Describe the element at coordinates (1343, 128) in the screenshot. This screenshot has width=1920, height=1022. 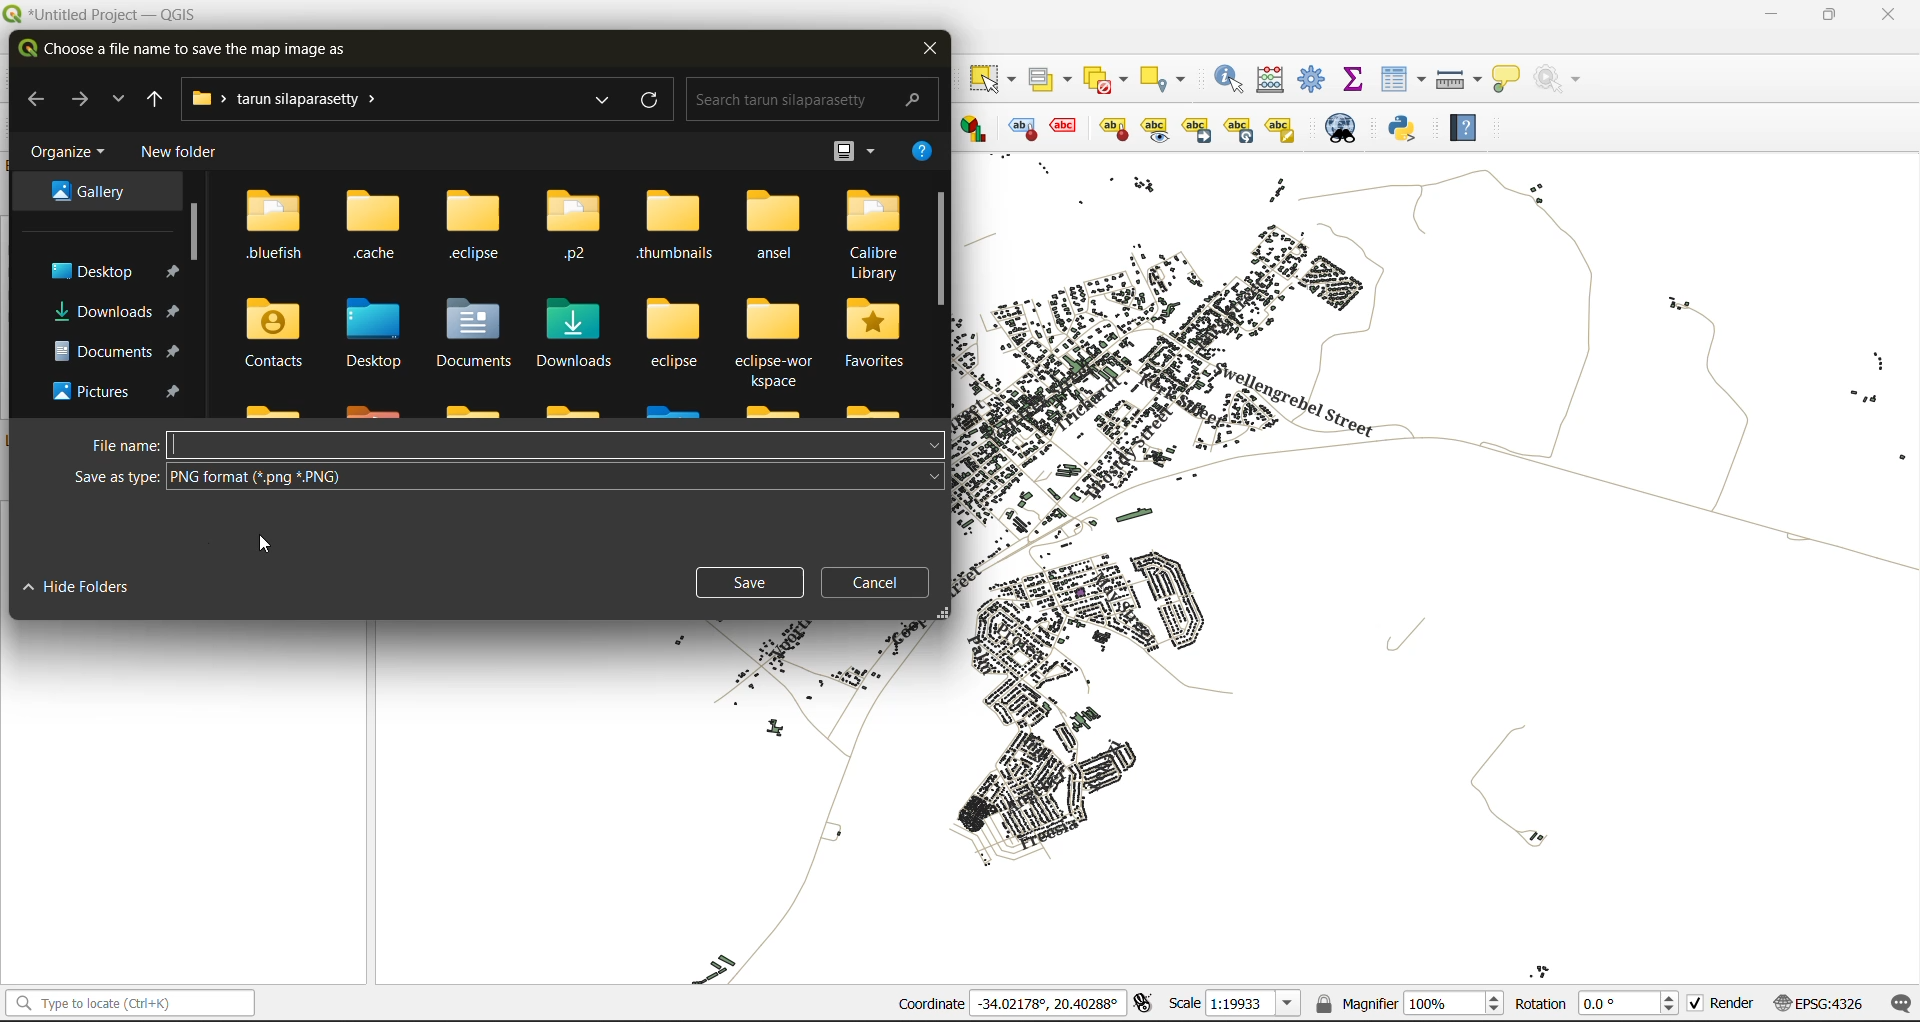
I see `metasearch` at that location.